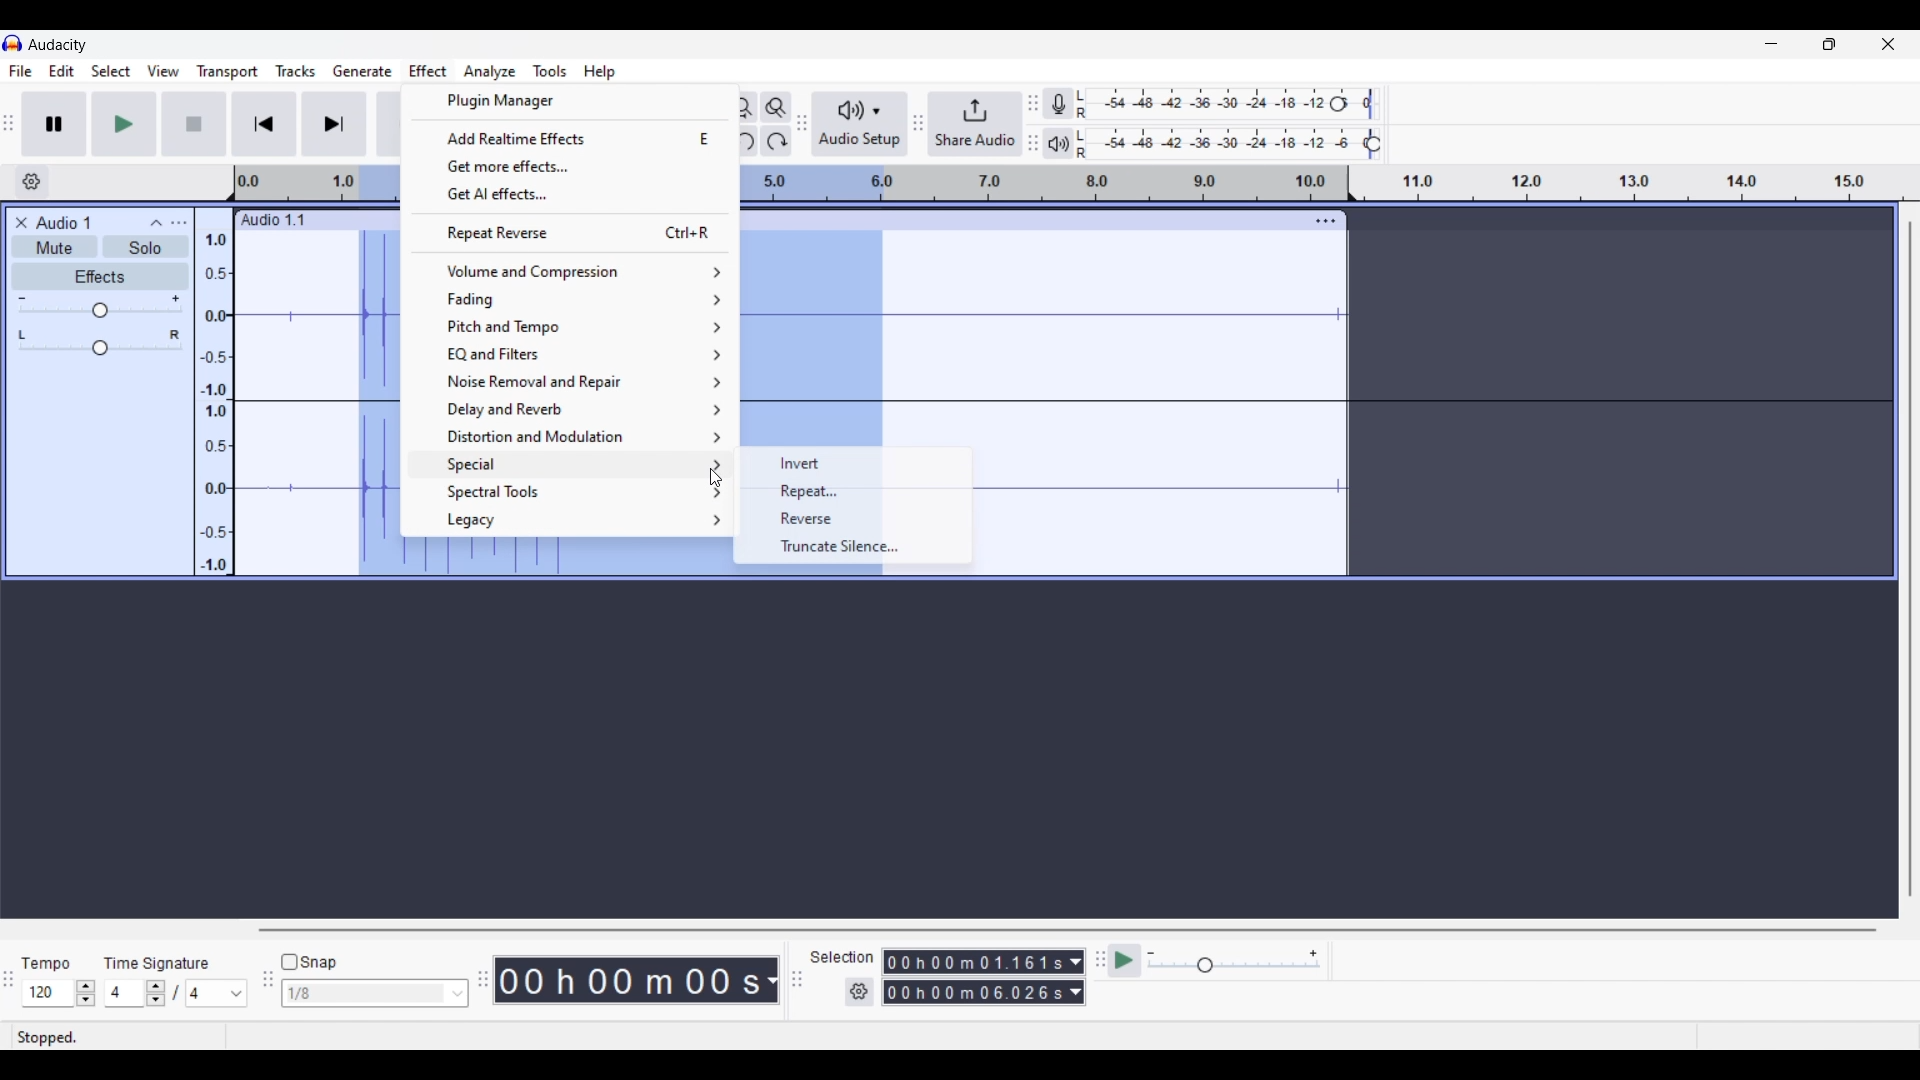  What do you see at coordinates (164, 72) in the screenshot?
I see `View menu` at bounding box center [164, 72].